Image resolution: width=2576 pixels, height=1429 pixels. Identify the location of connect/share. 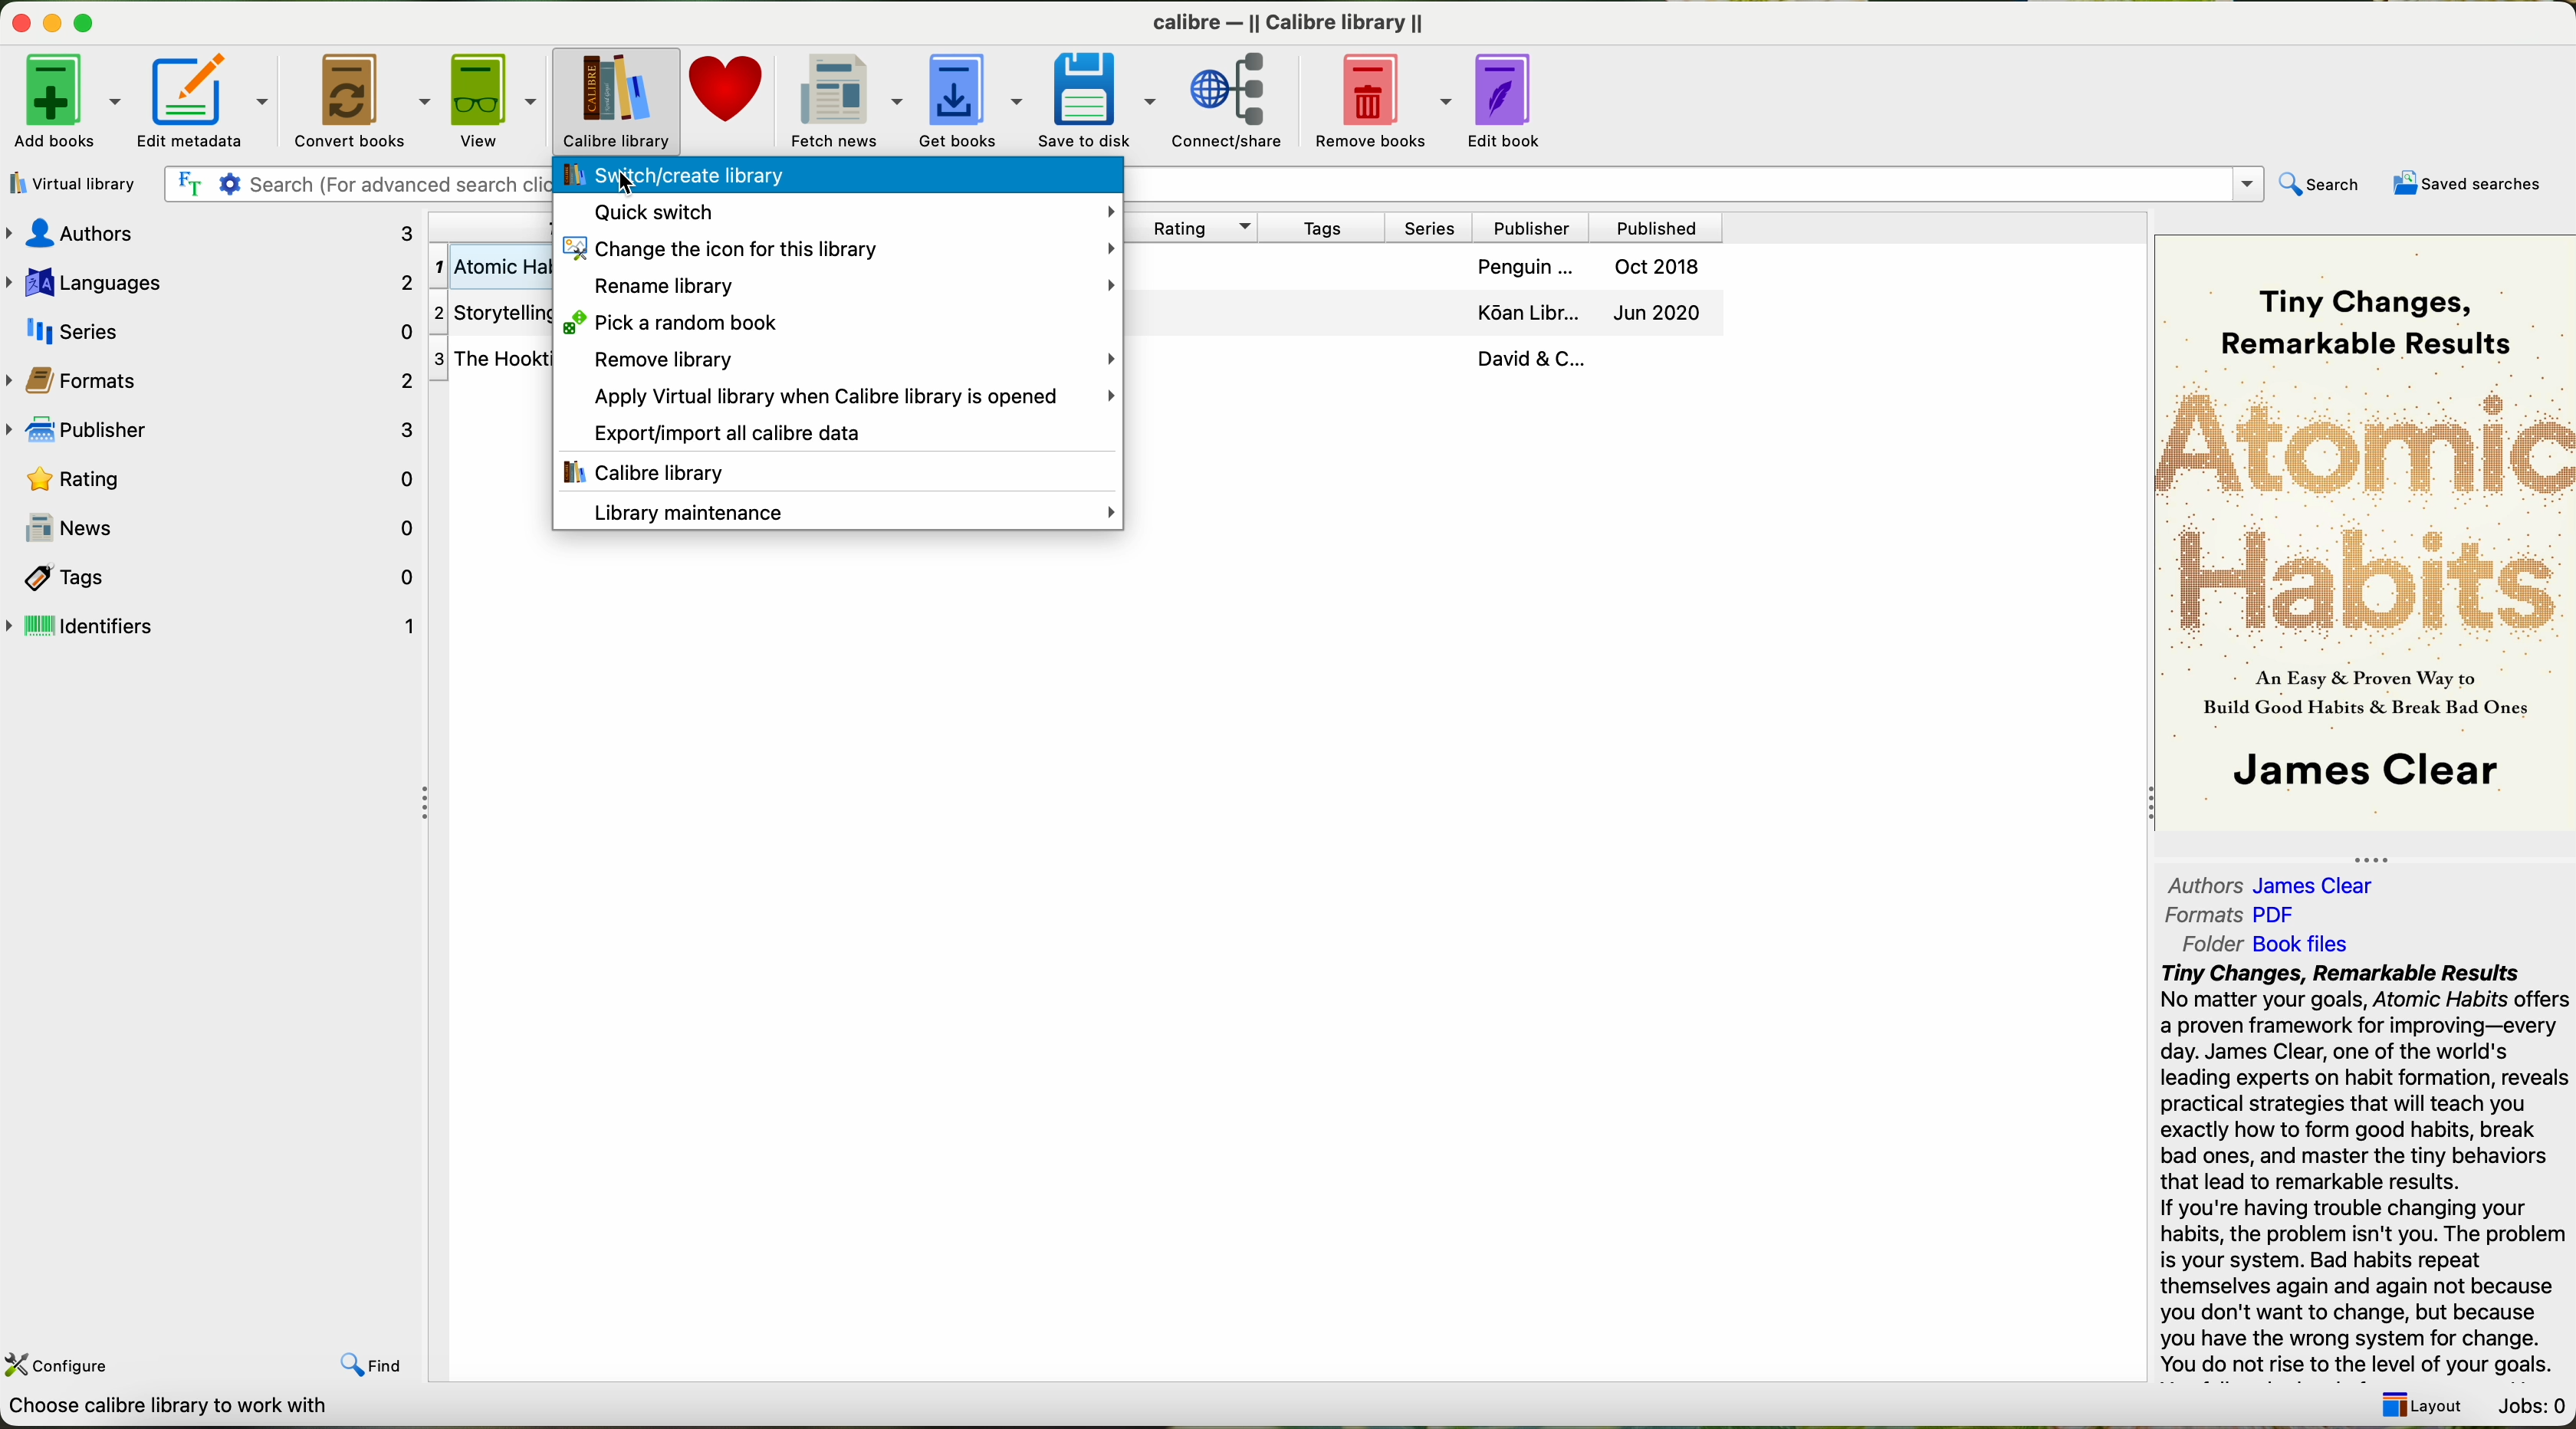
(1240, 98).